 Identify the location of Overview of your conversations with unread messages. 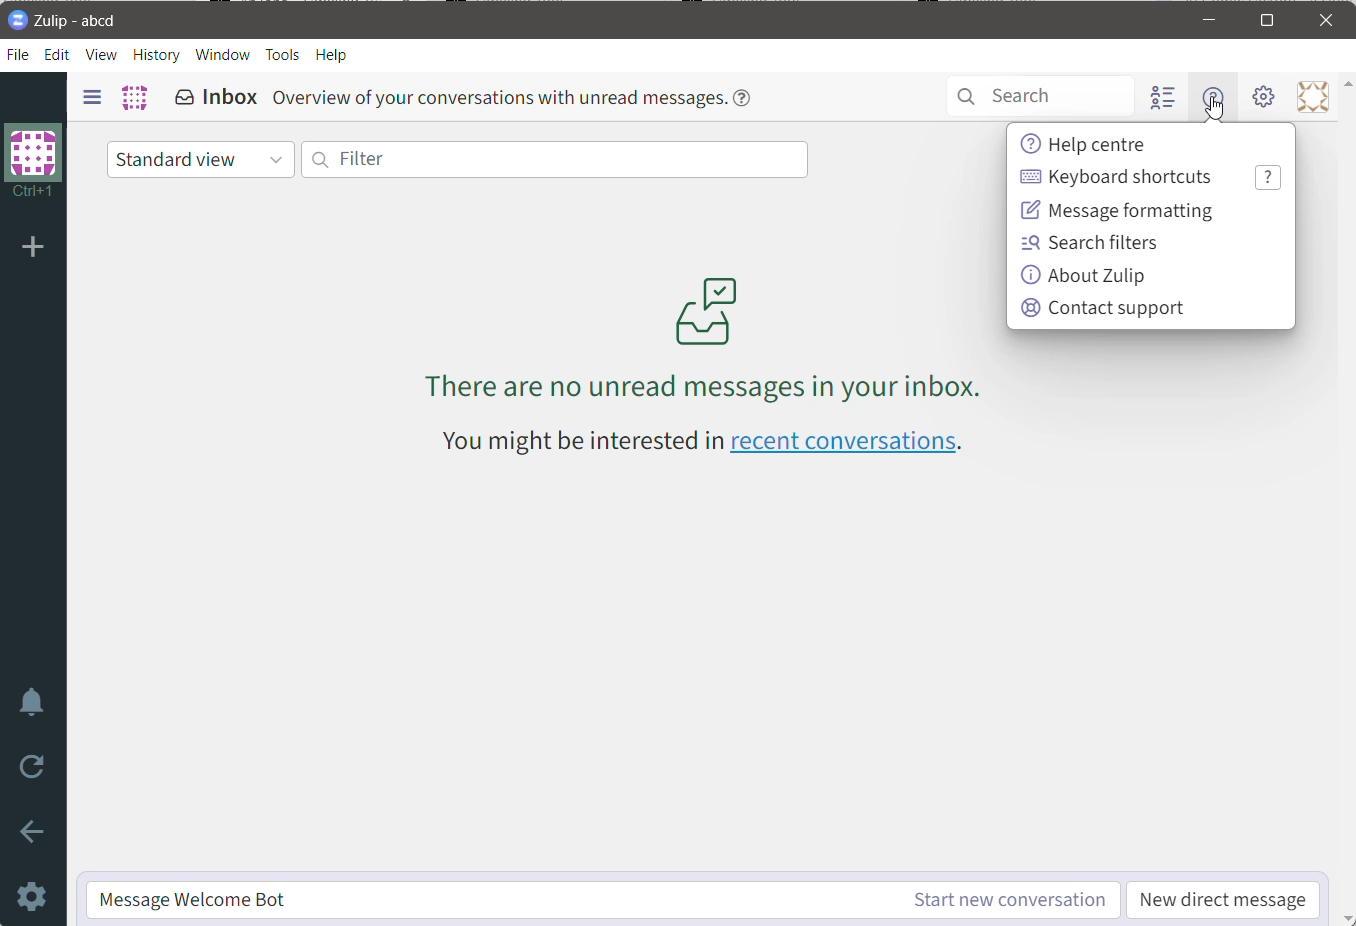
(515, 100).